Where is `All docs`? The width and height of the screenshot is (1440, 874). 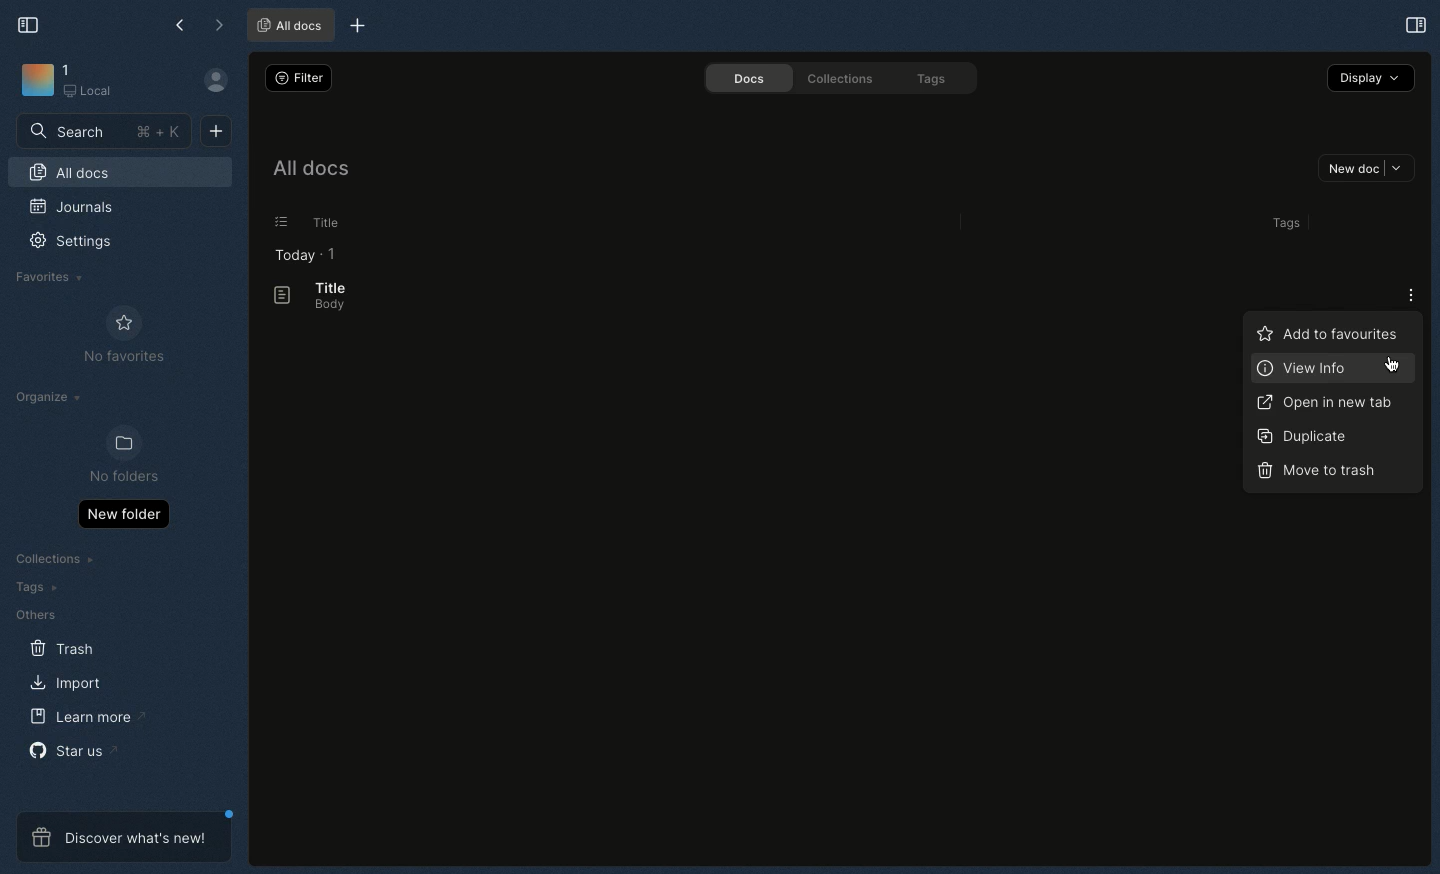
All docs is located at coordinates (309, 172).